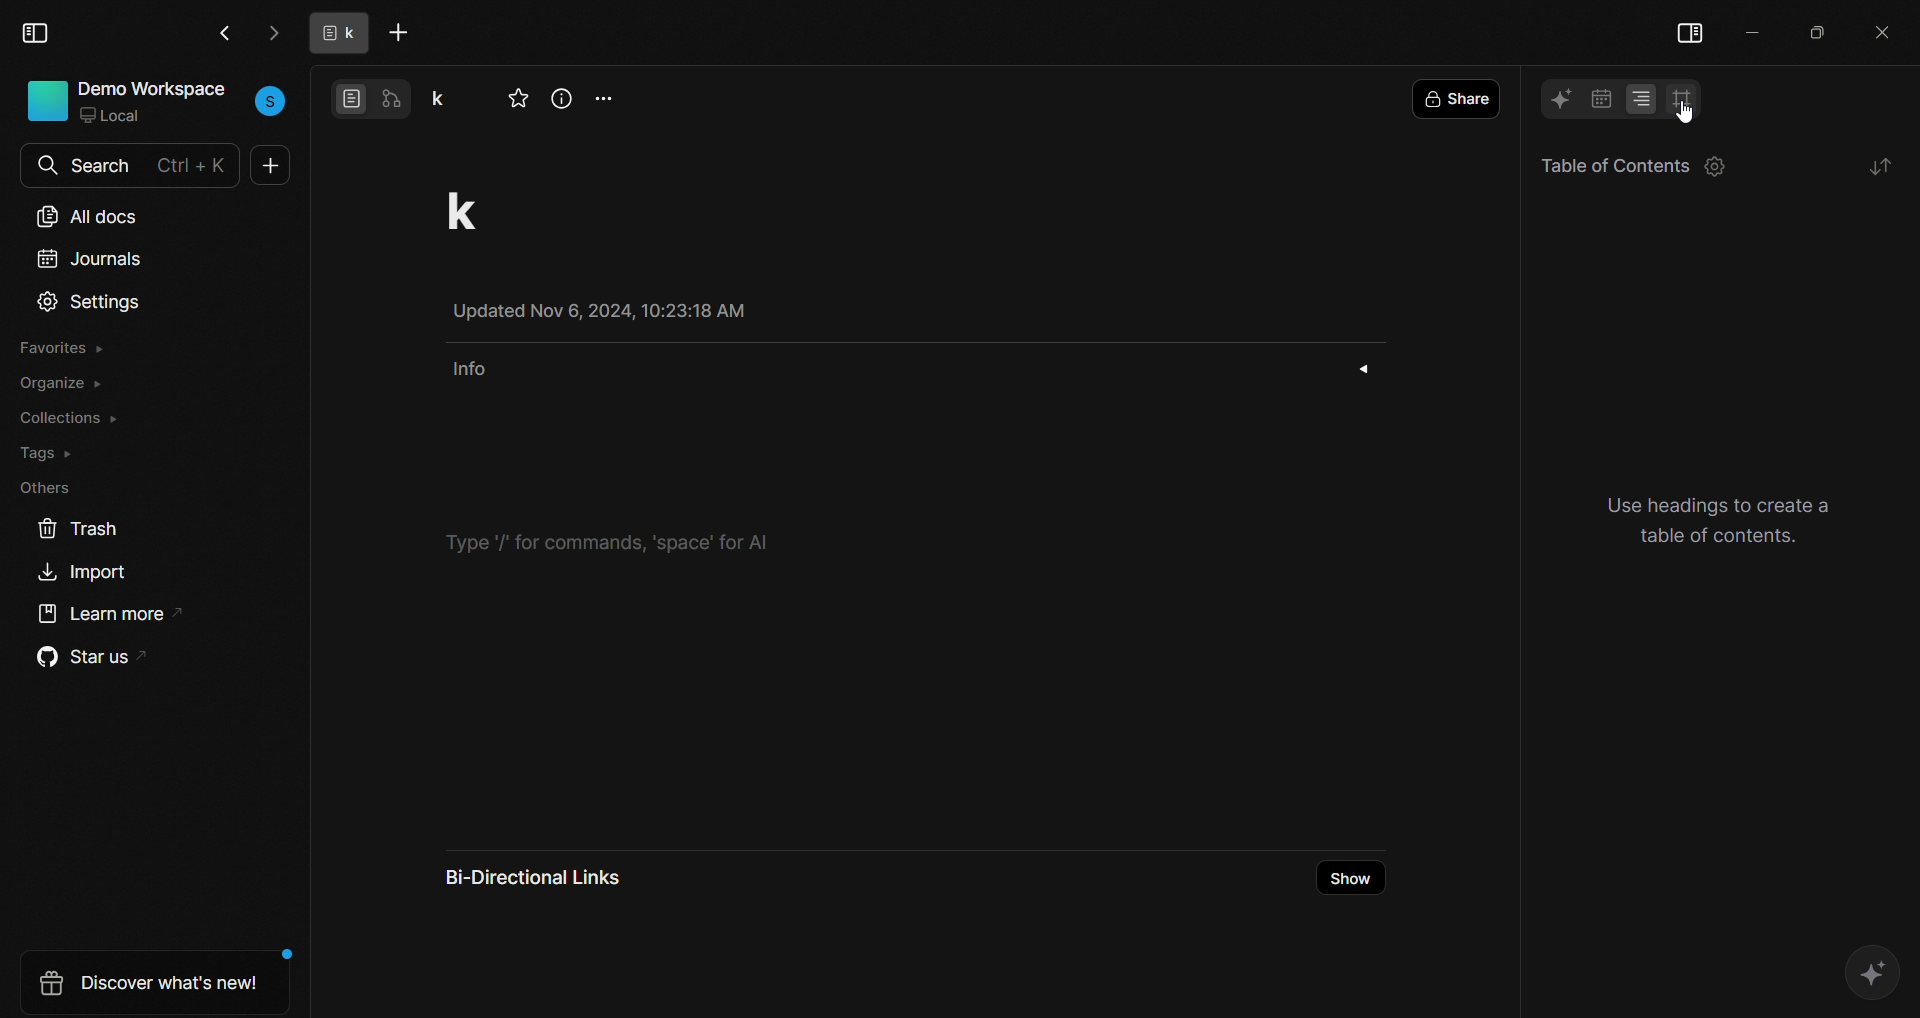 This screenshot has height=1018, width=1920. What do you see at coordinates (617, 311) in the screenshot?
I see `Updated Nov 6, 2024, 10:23:18 AM` at bounding box center [617, 311].